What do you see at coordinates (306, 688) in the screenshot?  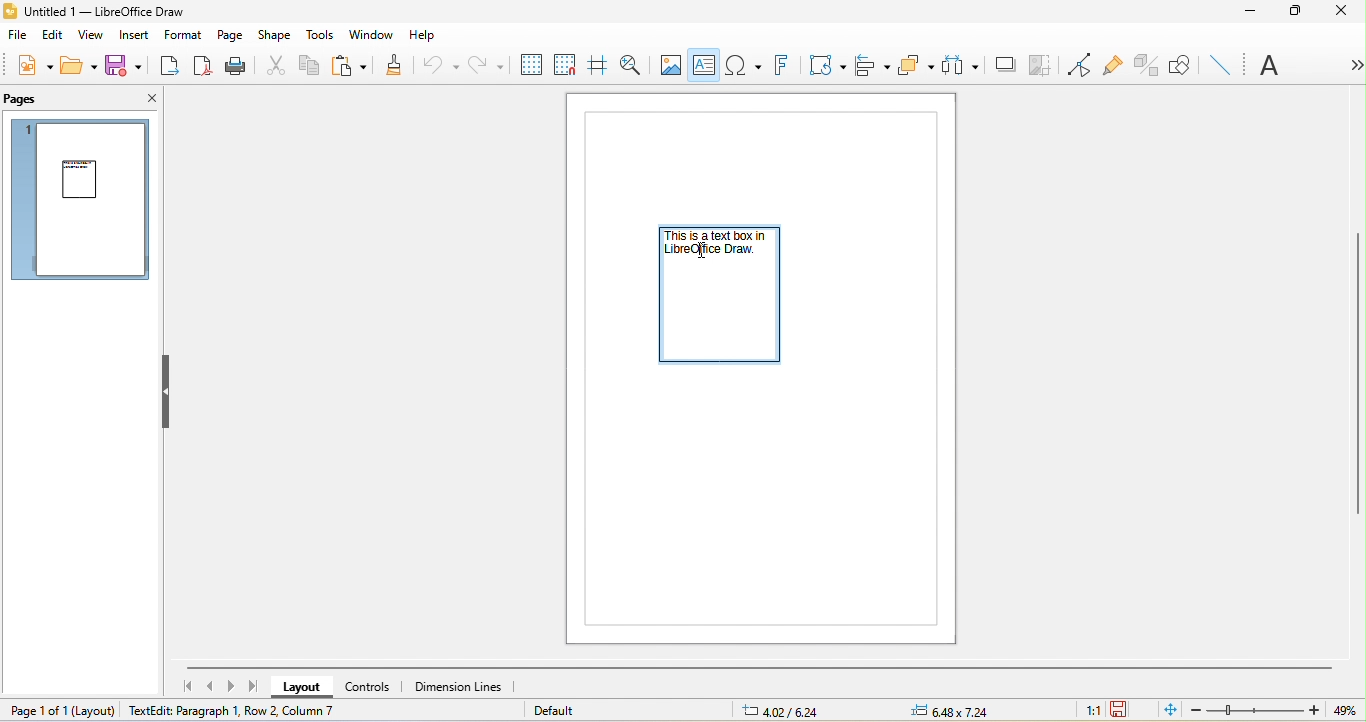 I see `layout` at bounding box center [306, 688].